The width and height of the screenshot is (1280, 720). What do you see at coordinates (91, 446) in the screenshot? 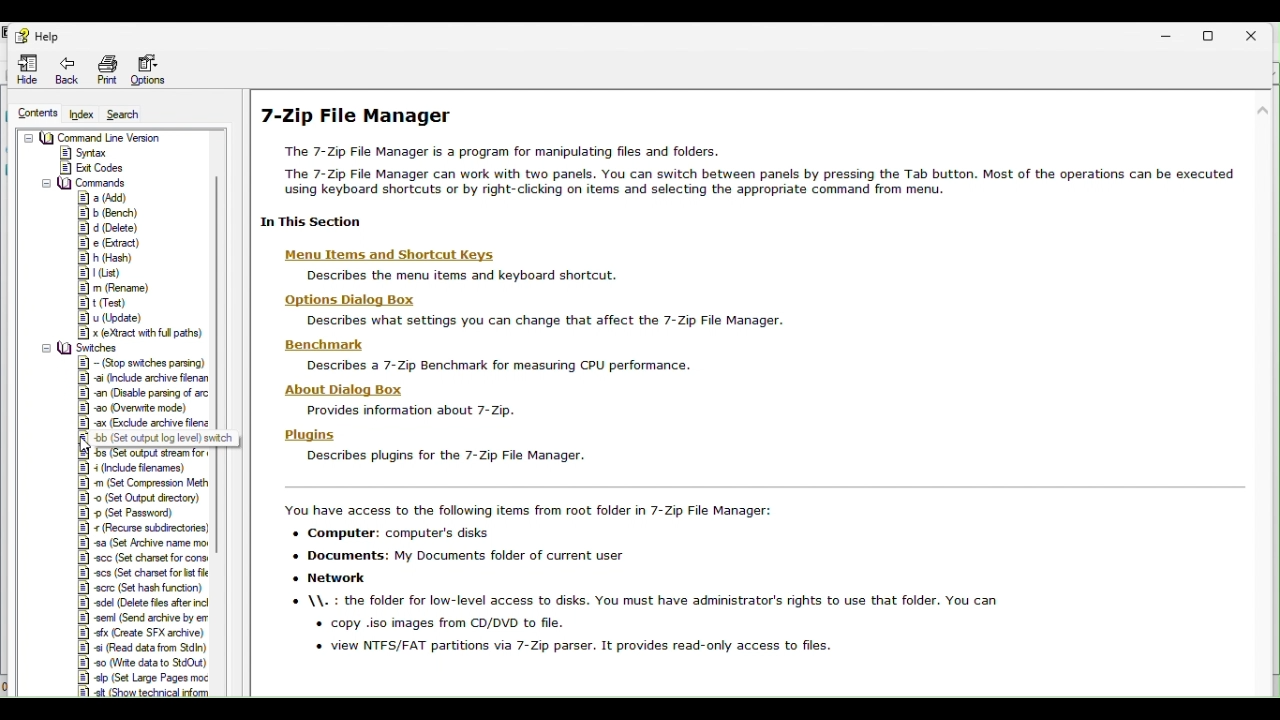
I see `Cursor` at bounding box center [91, 446].